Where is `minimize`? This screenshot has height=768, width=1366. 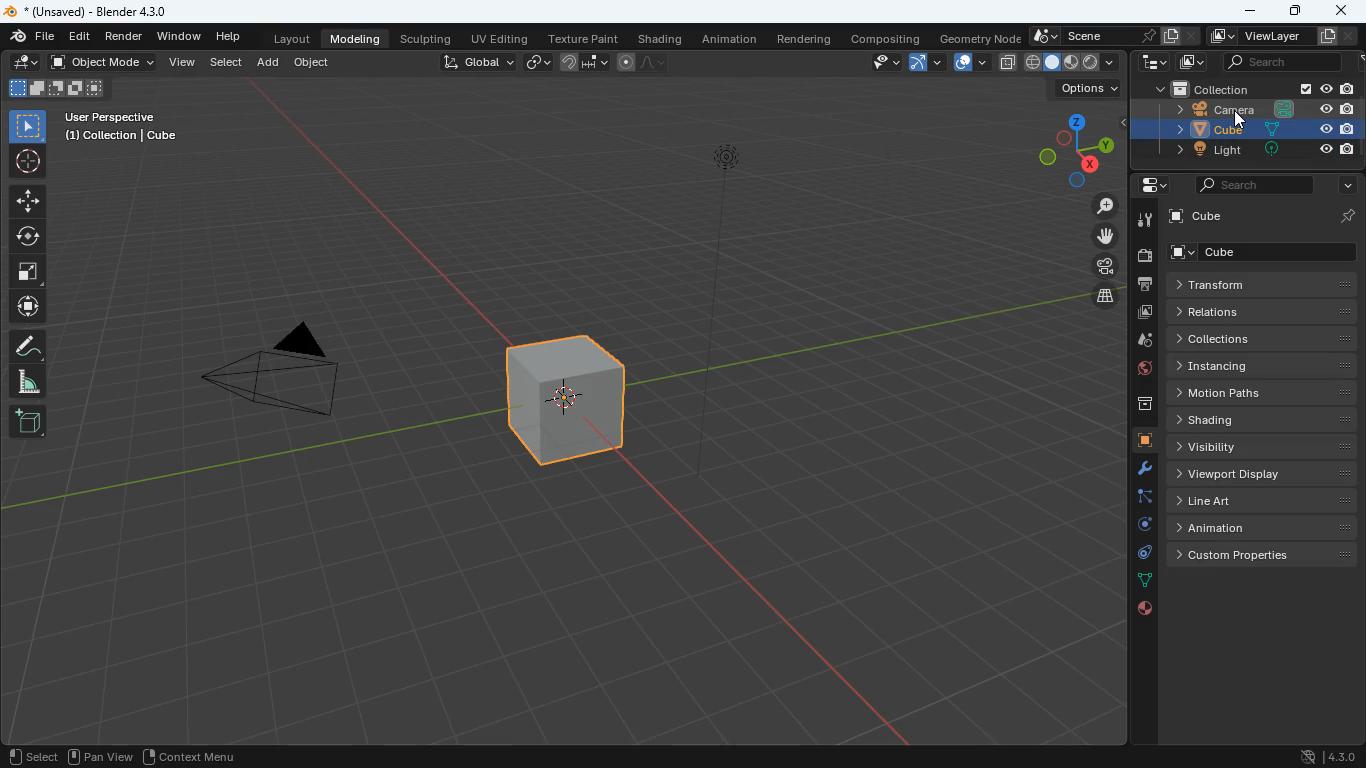 minimize is located at coordinates (1252, 12).